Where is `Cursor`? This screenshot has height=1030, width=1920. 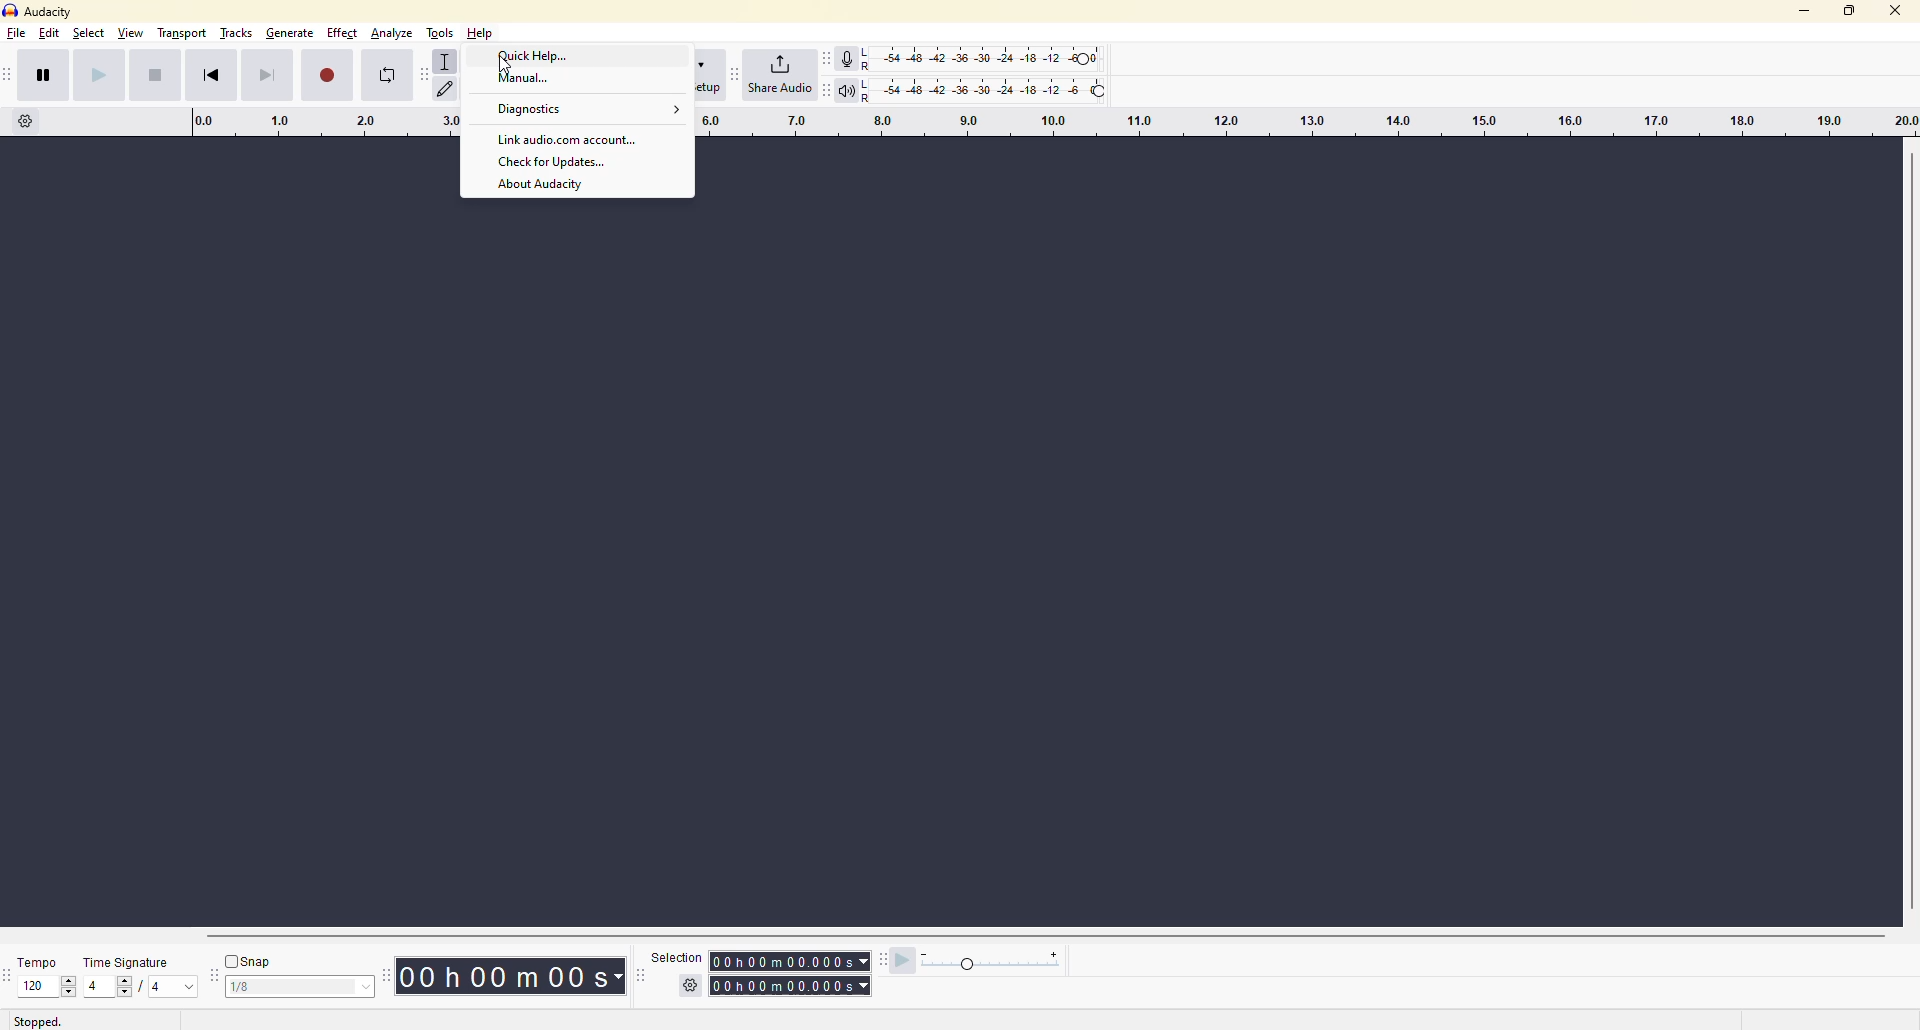 Cursor is located at coordinates (509, 63).